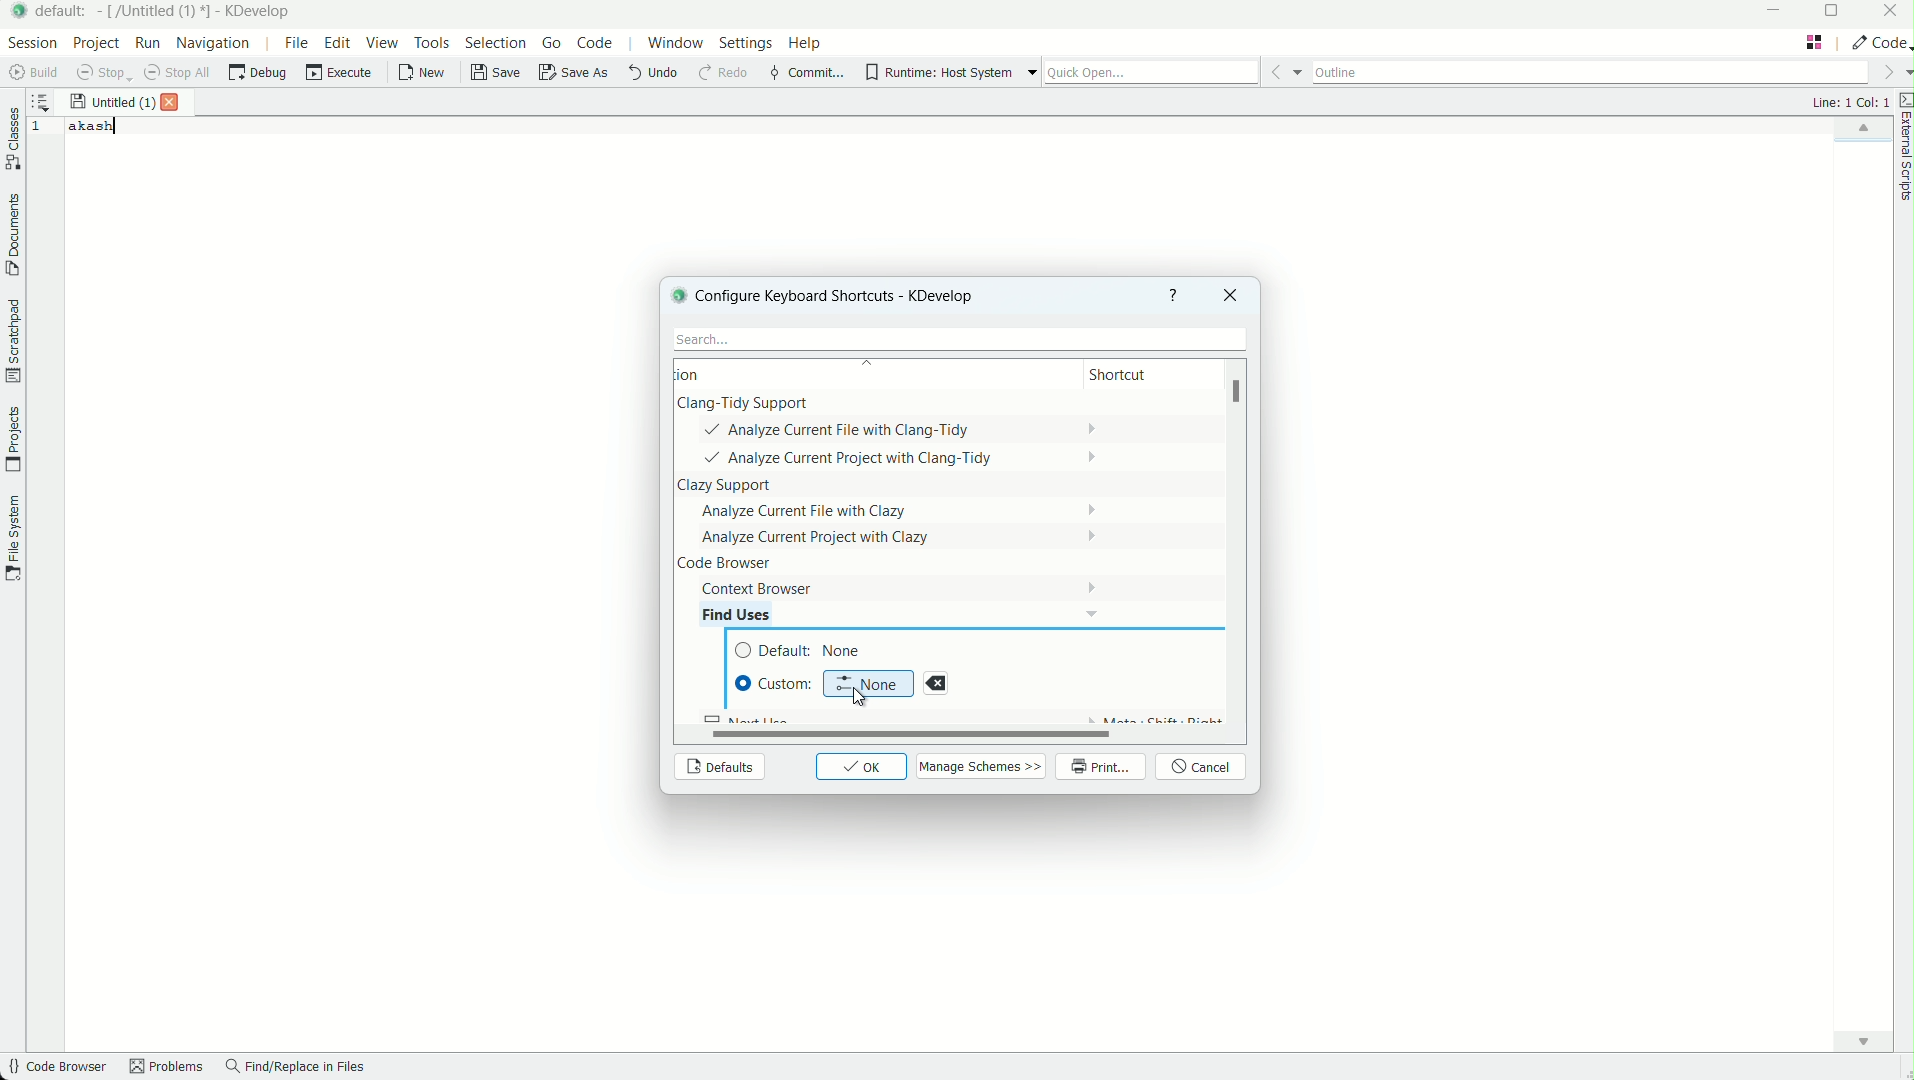  What do you see at coordinates (1032, 73) in the screenshot?
I see `more options` at bounding box center [1032, 73].